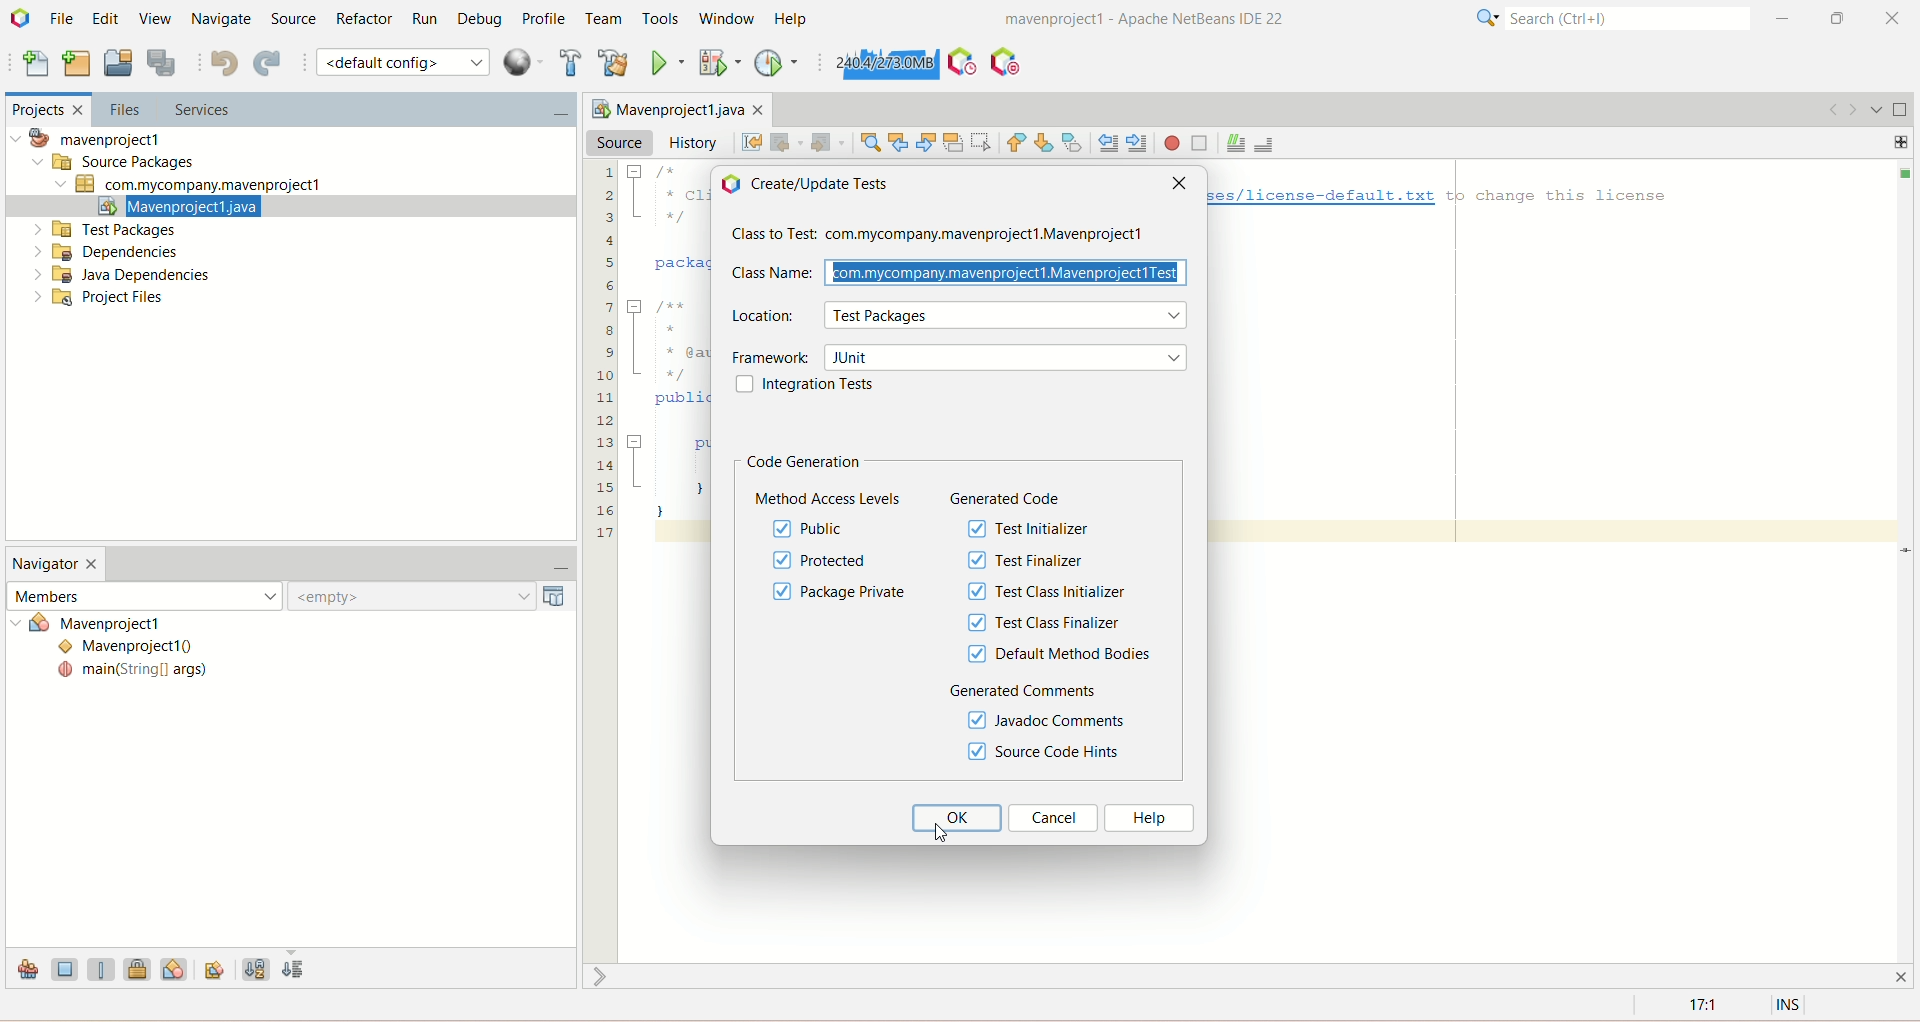 This screenshot has width=1920, height=1022. I want to click on refactor, so click(364, 19).